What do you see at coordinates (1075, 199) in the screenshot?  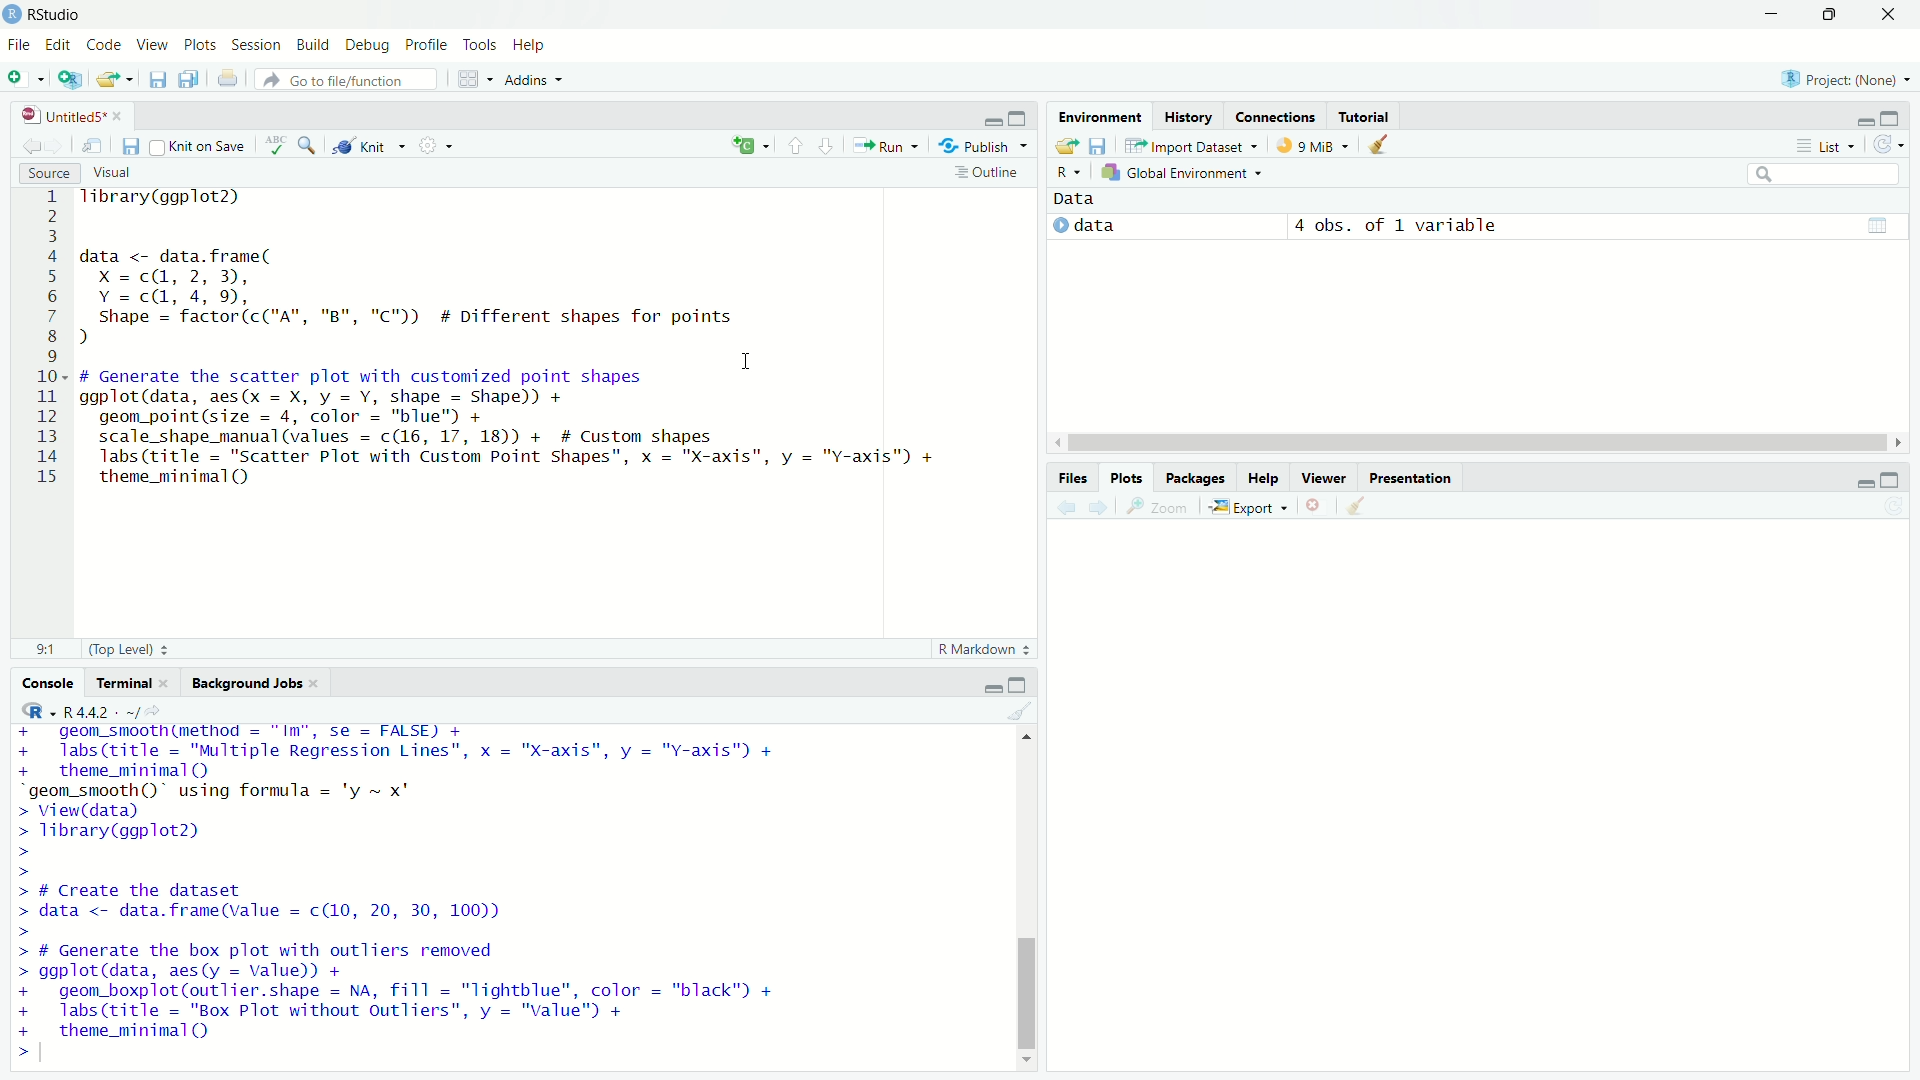 I see `Data` at bounding box center [1075, 199].